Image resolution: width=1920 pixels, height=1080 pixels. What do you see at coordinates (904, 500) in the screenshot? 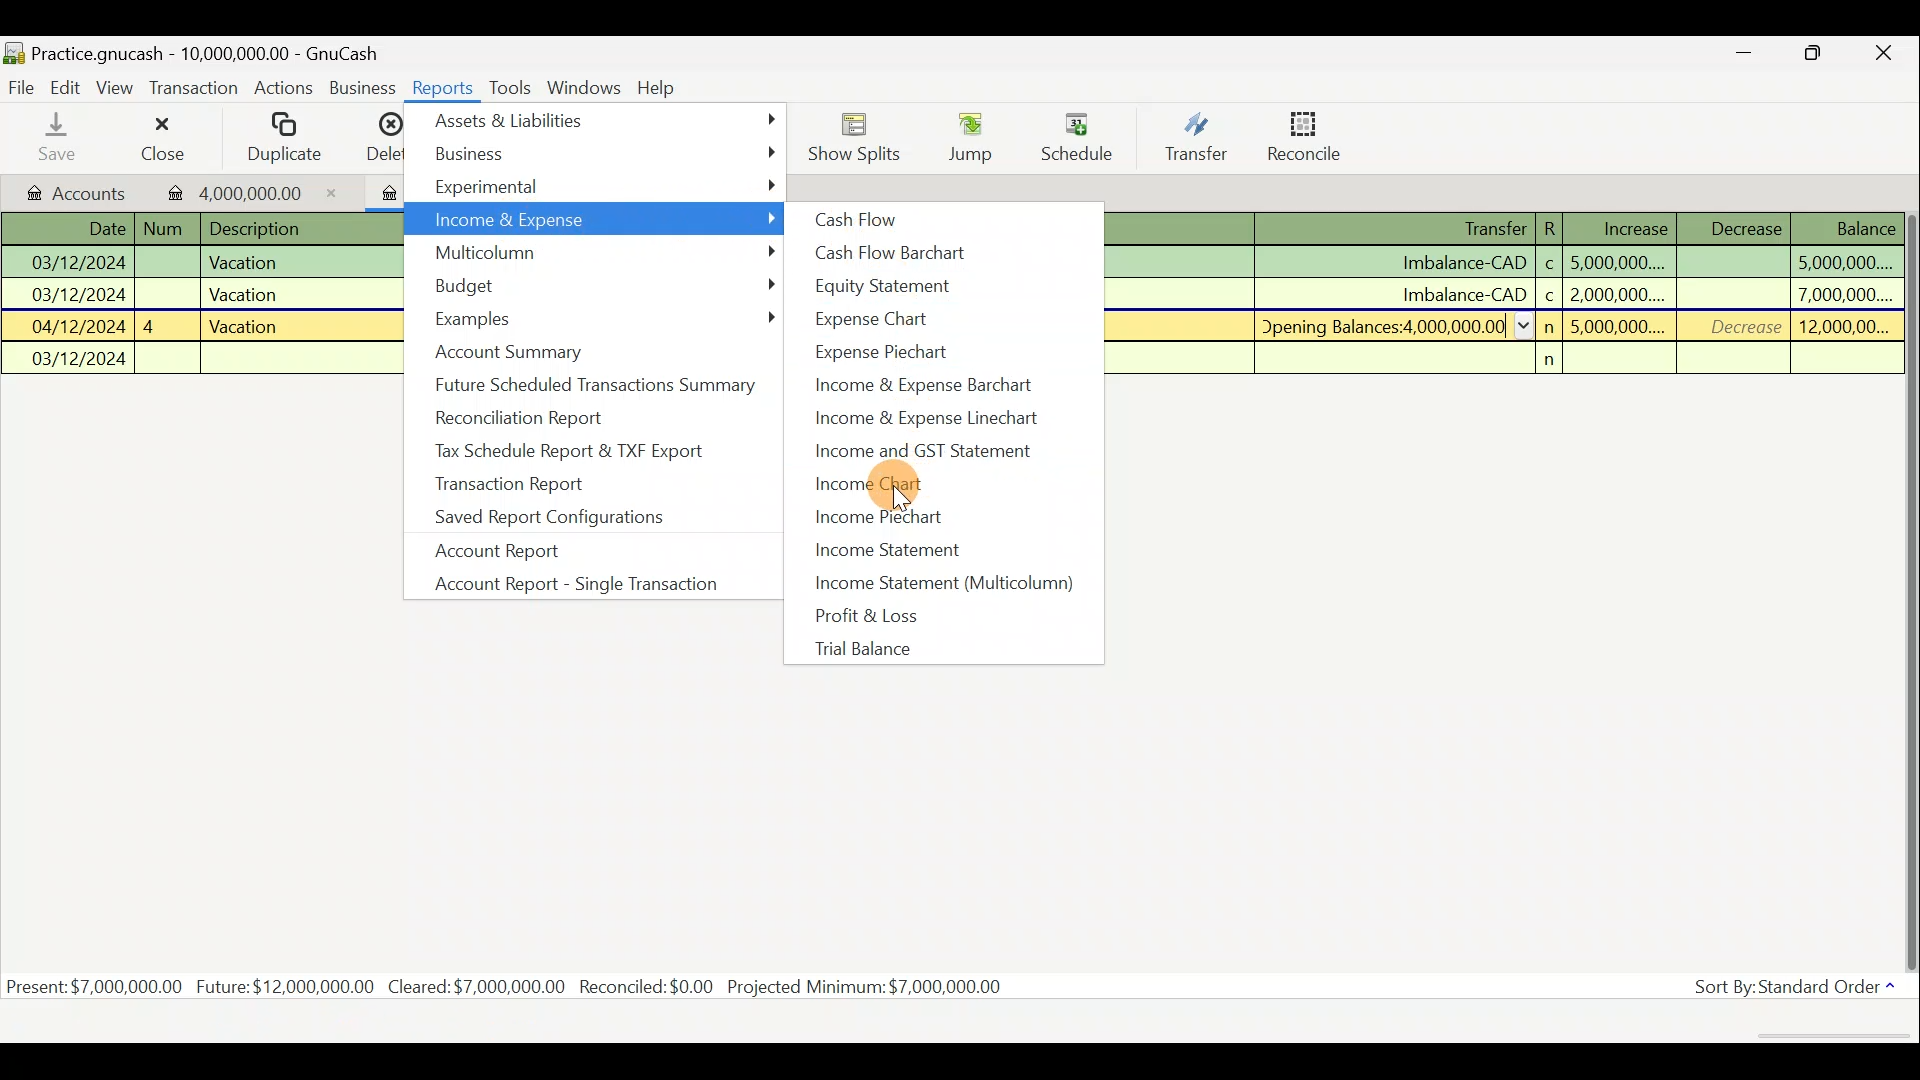
I see `cursor` at bounding box center [904, 500].